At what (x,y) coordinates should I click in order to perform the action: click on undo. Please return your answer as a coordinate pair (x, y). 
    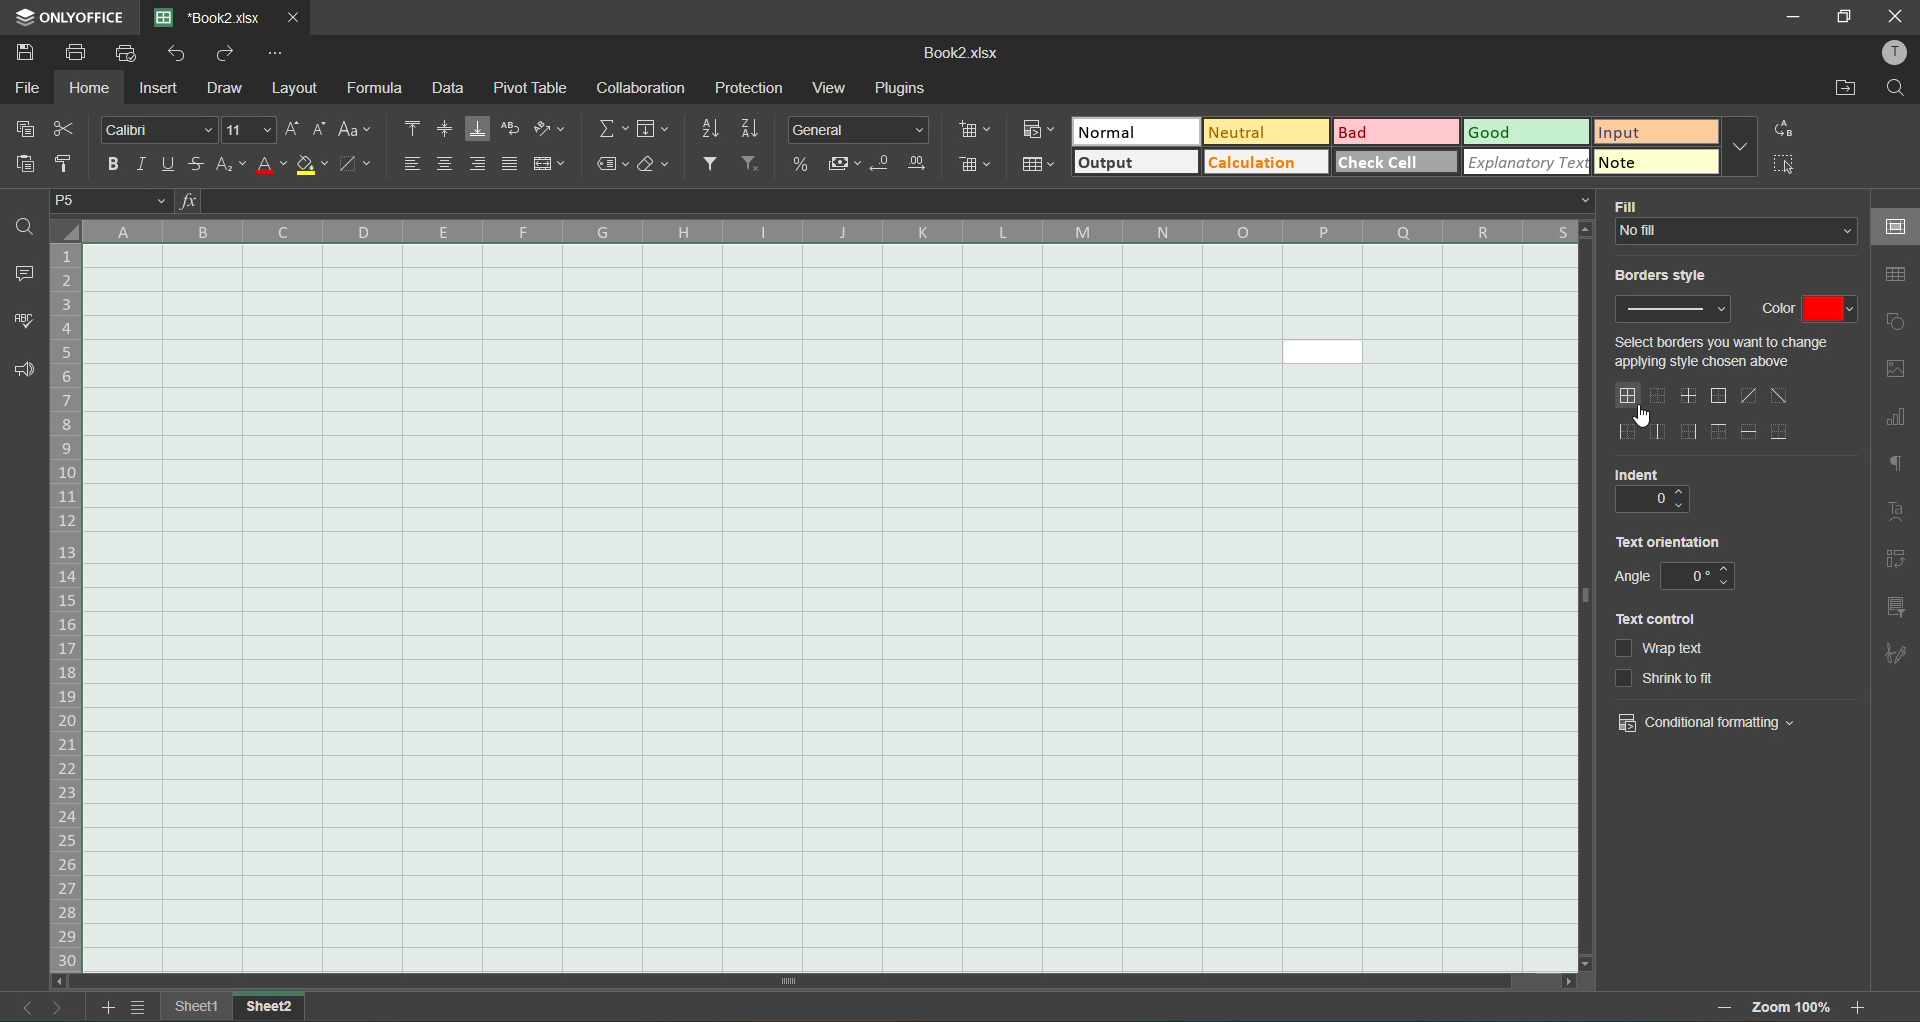
    Looking at the image, I should click on (182, 57).